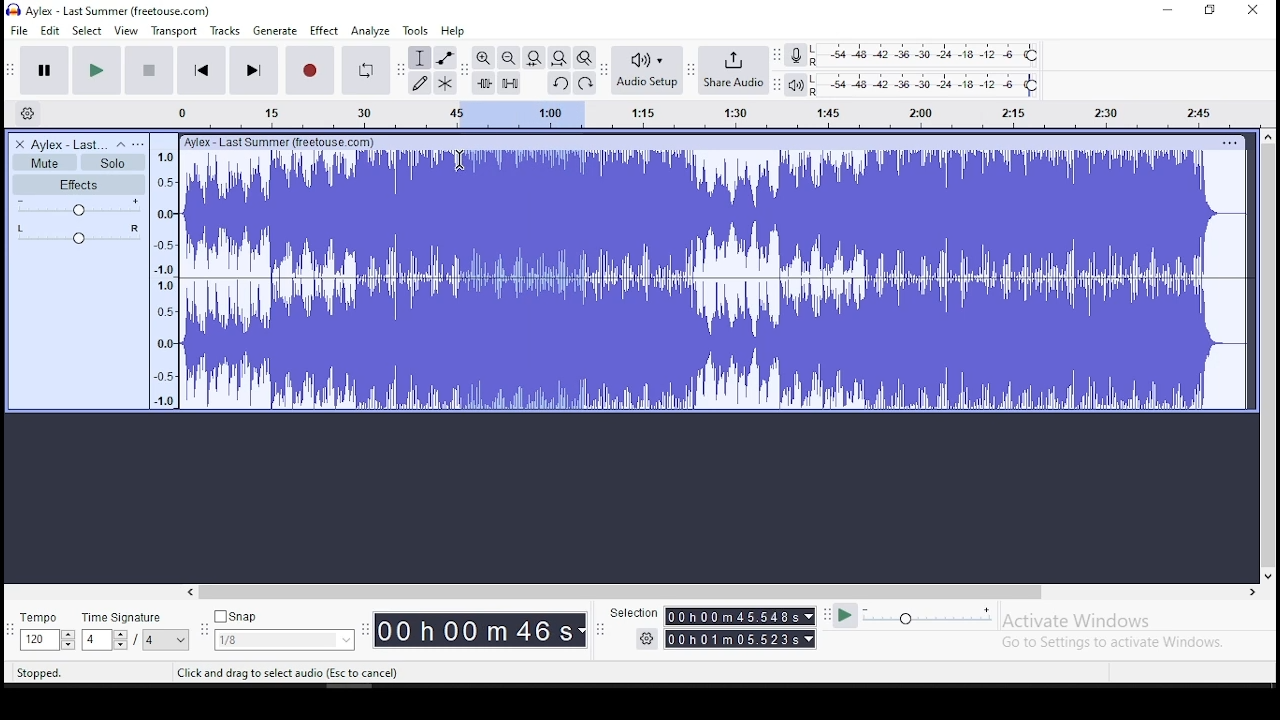  Describe the element at coordinates (201, 71) in the screenshot. I see `skip to start` at that location.